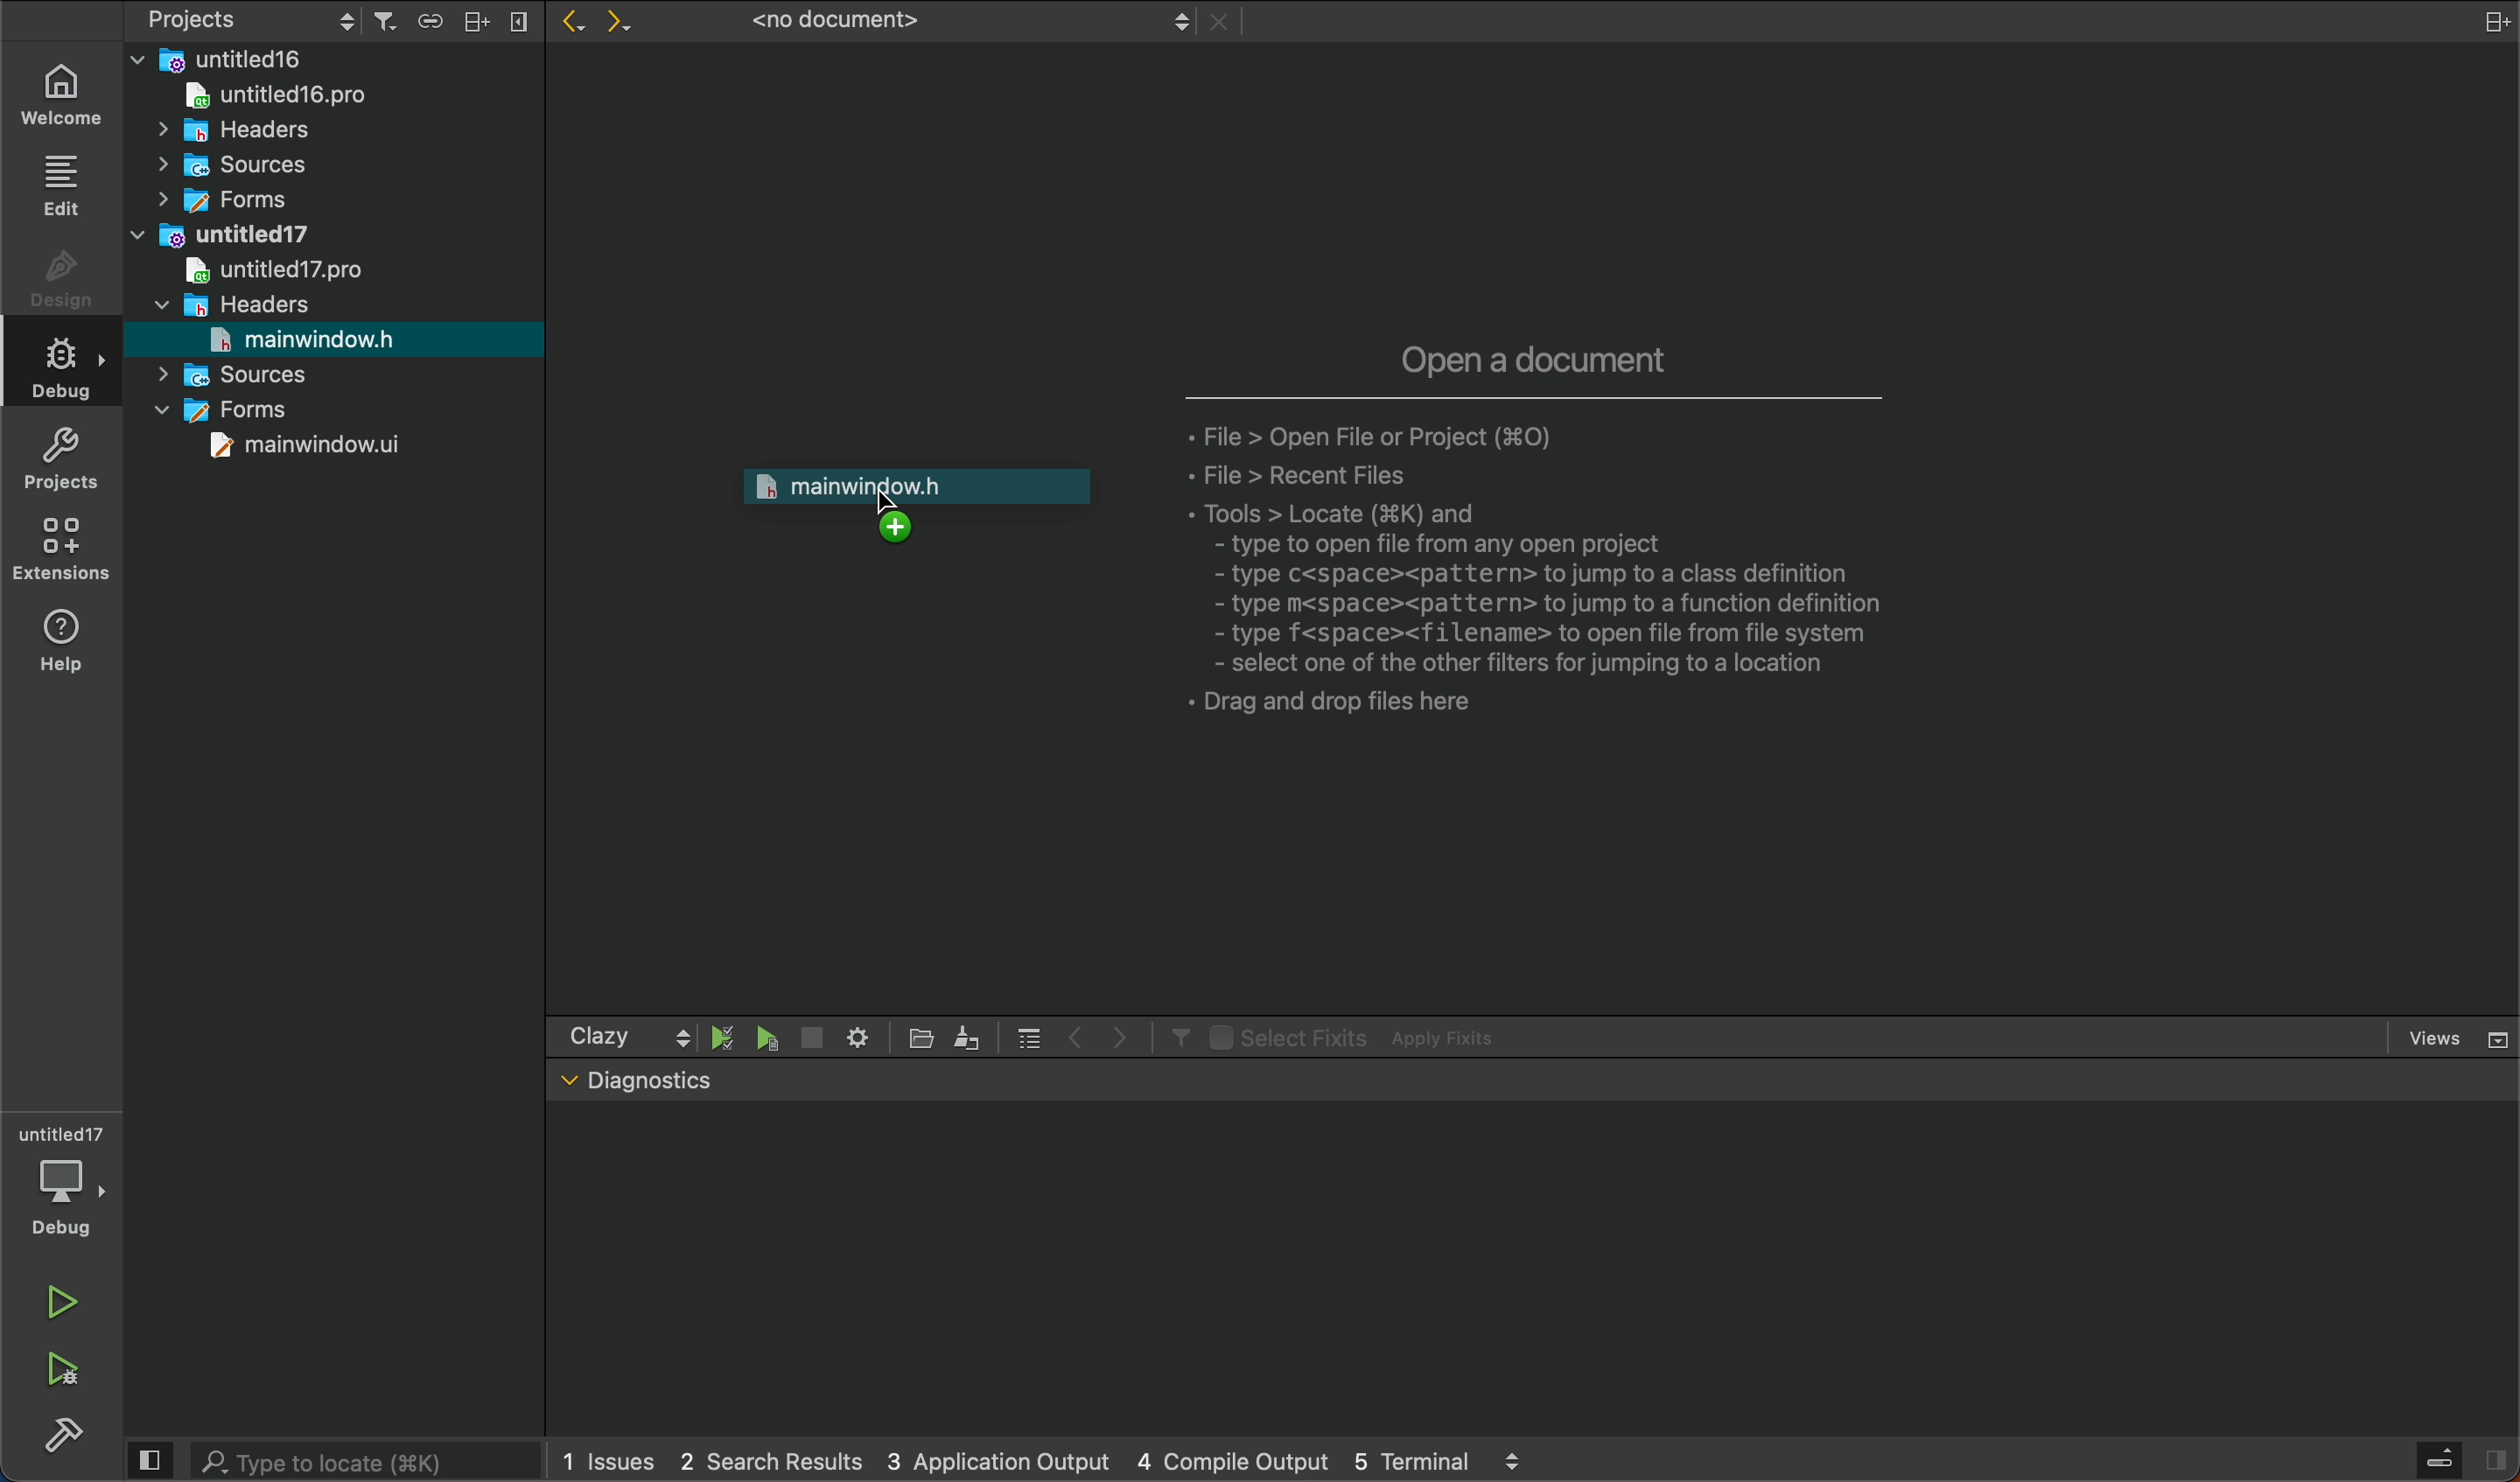 The height and width of the screenshot is (1482, 2520). What do you see at coordinates (2482, 20) in the screenshot?
I see `split tab` at bounding box center [2482, 20].